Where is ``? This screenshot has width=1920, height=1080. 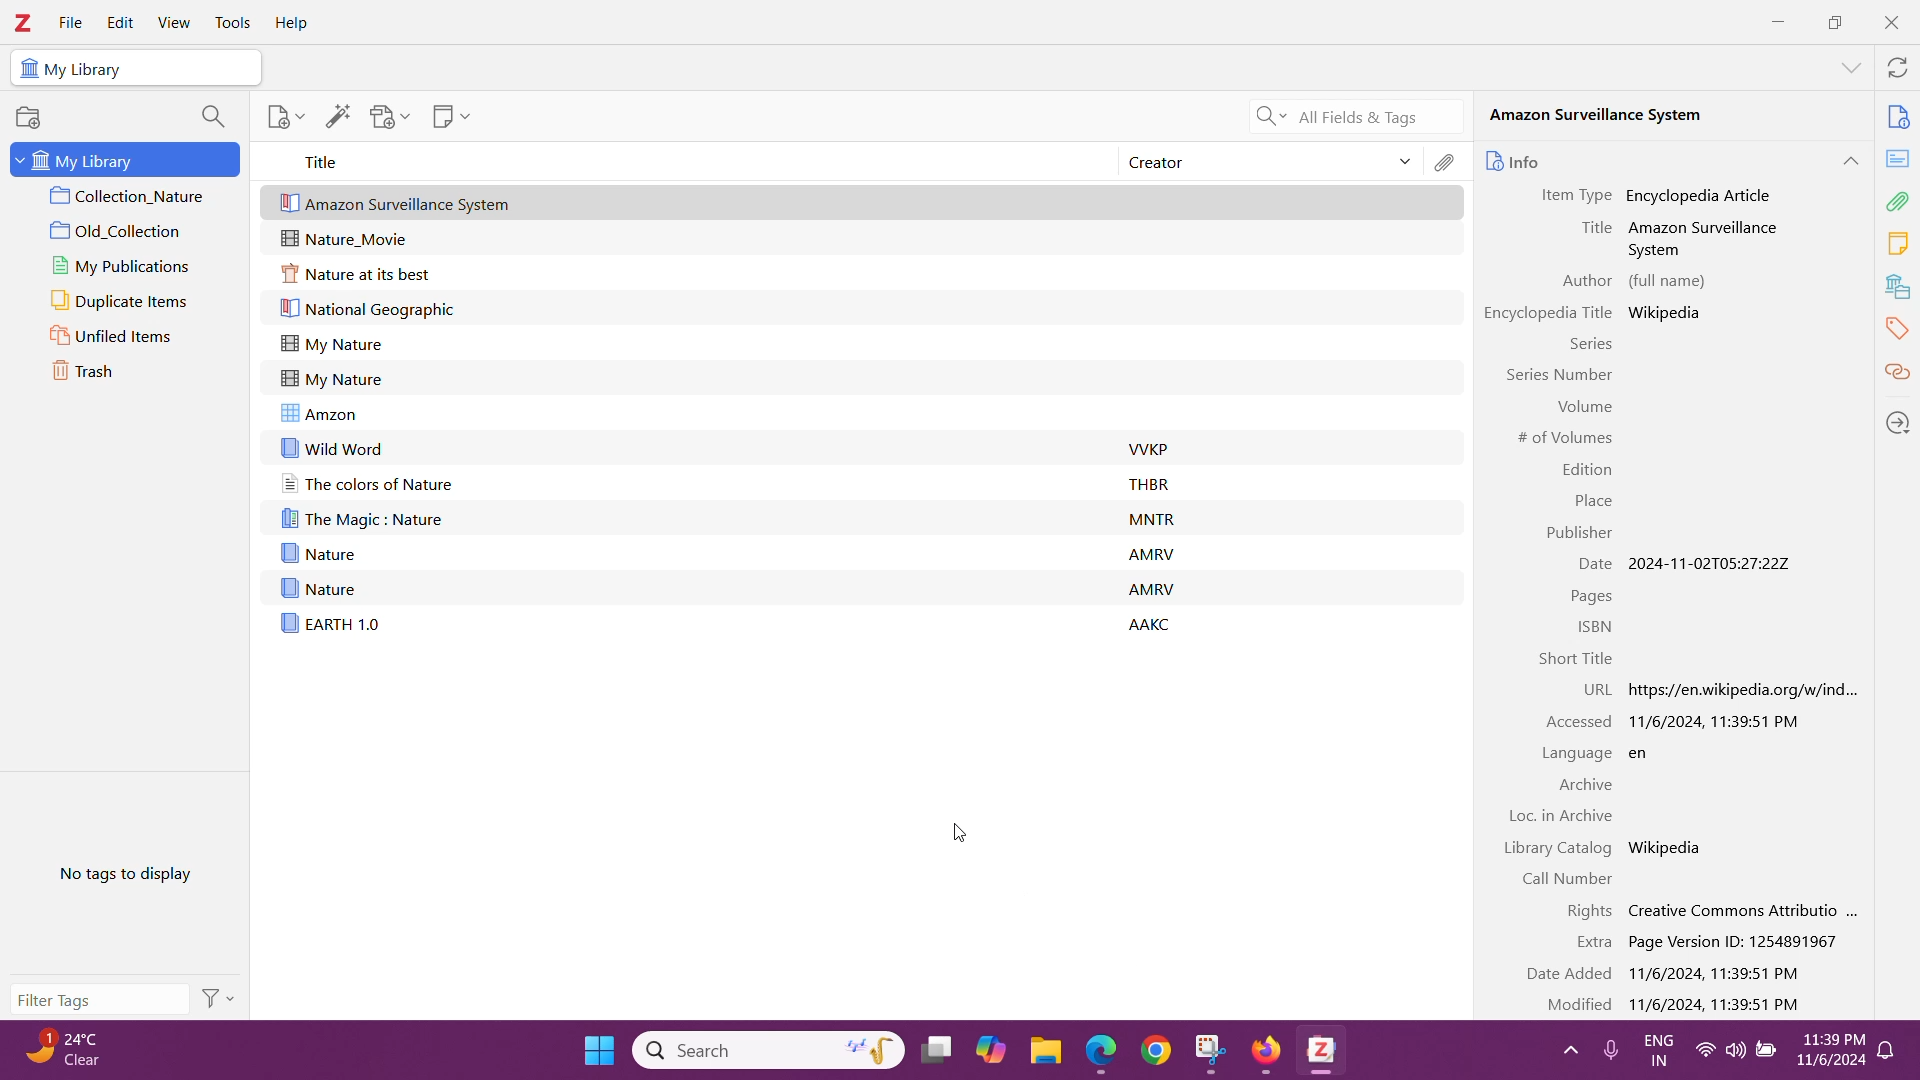
 is located at coordinates (1553, 375).